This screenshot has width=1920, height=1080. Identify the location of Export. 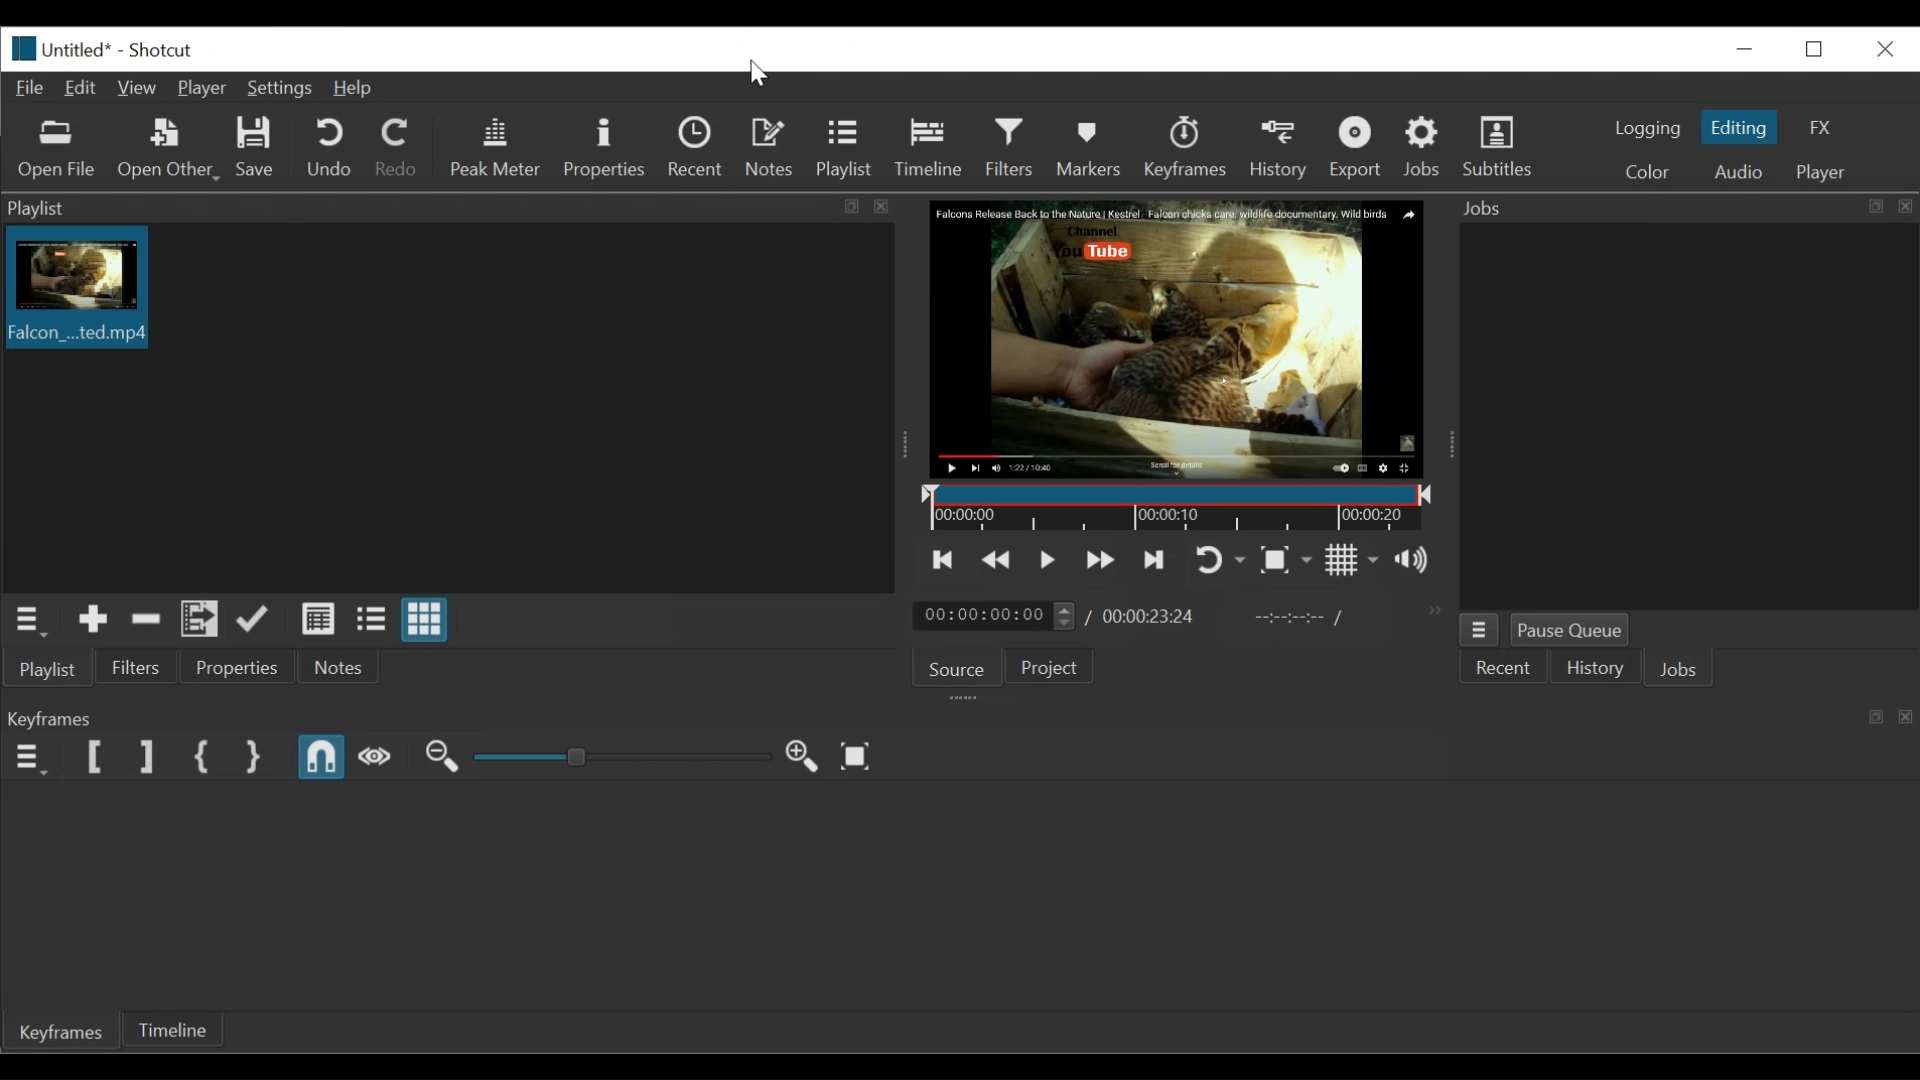
(1358, 149).